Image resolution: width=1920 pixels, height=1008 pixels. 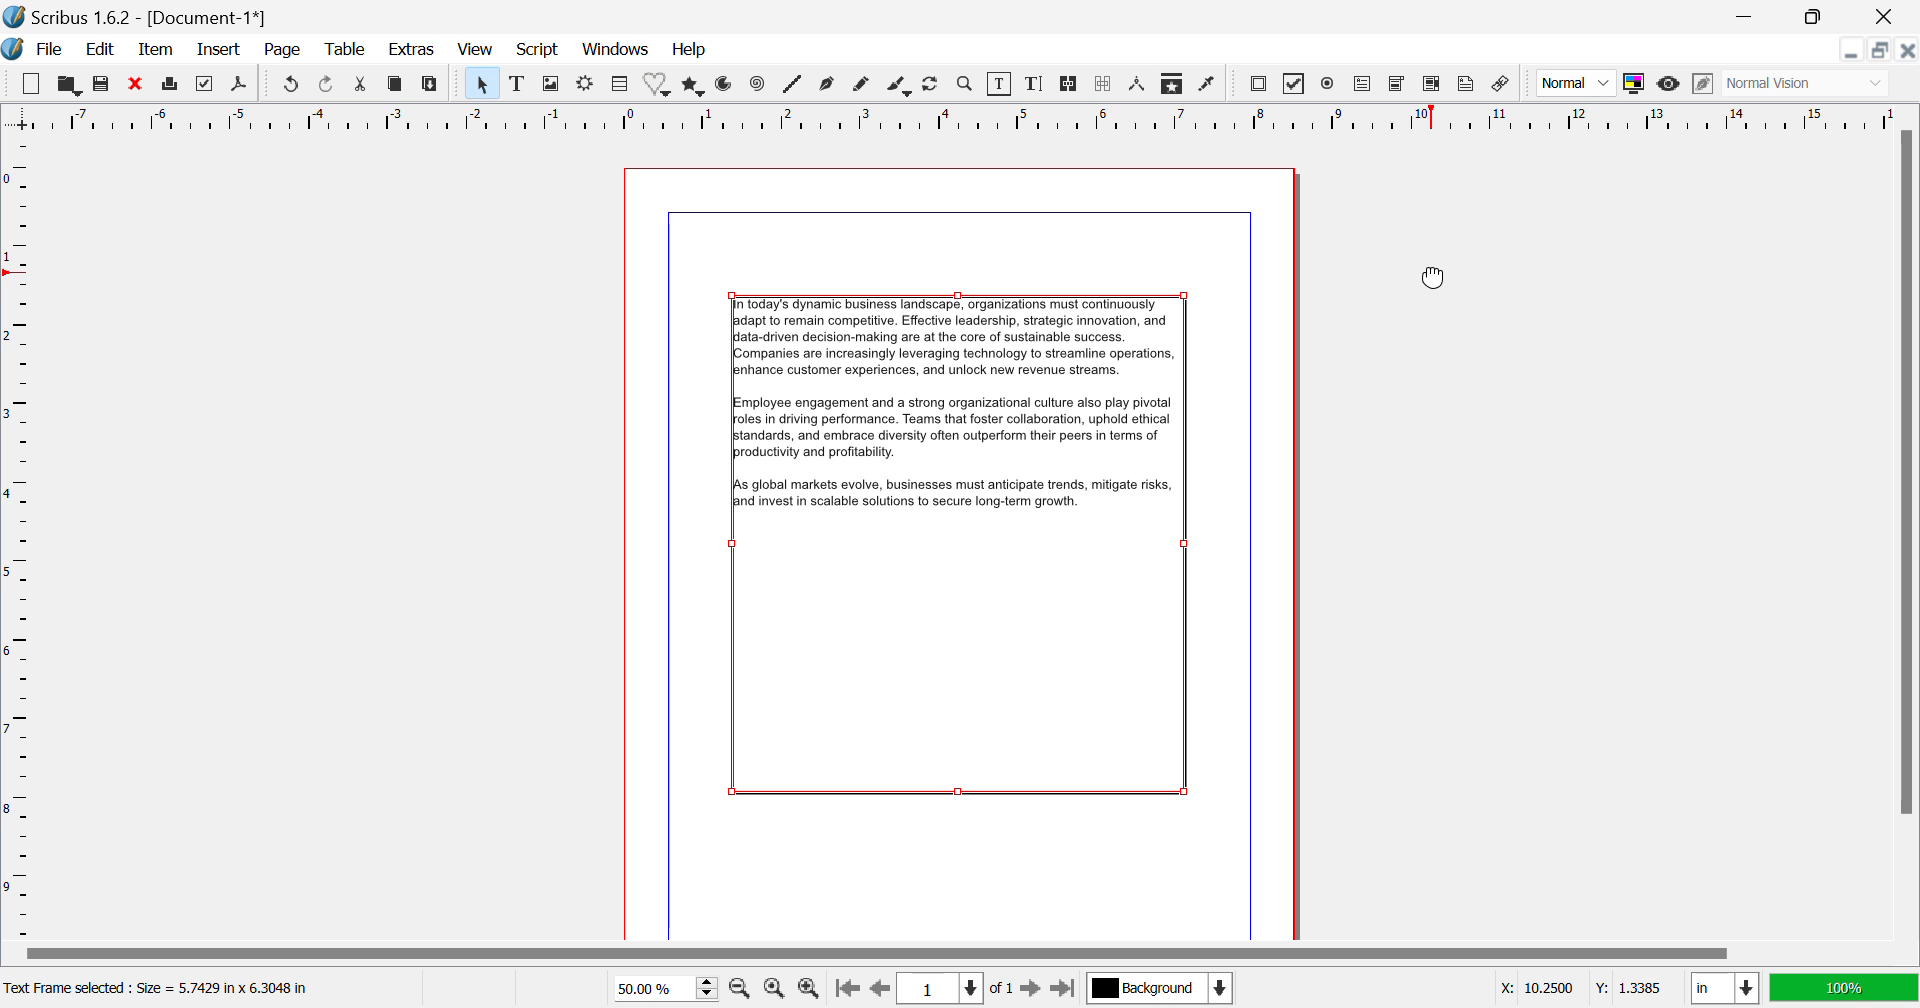 I want to click on Pdf Radio Button, so click(x=1327, y=84).